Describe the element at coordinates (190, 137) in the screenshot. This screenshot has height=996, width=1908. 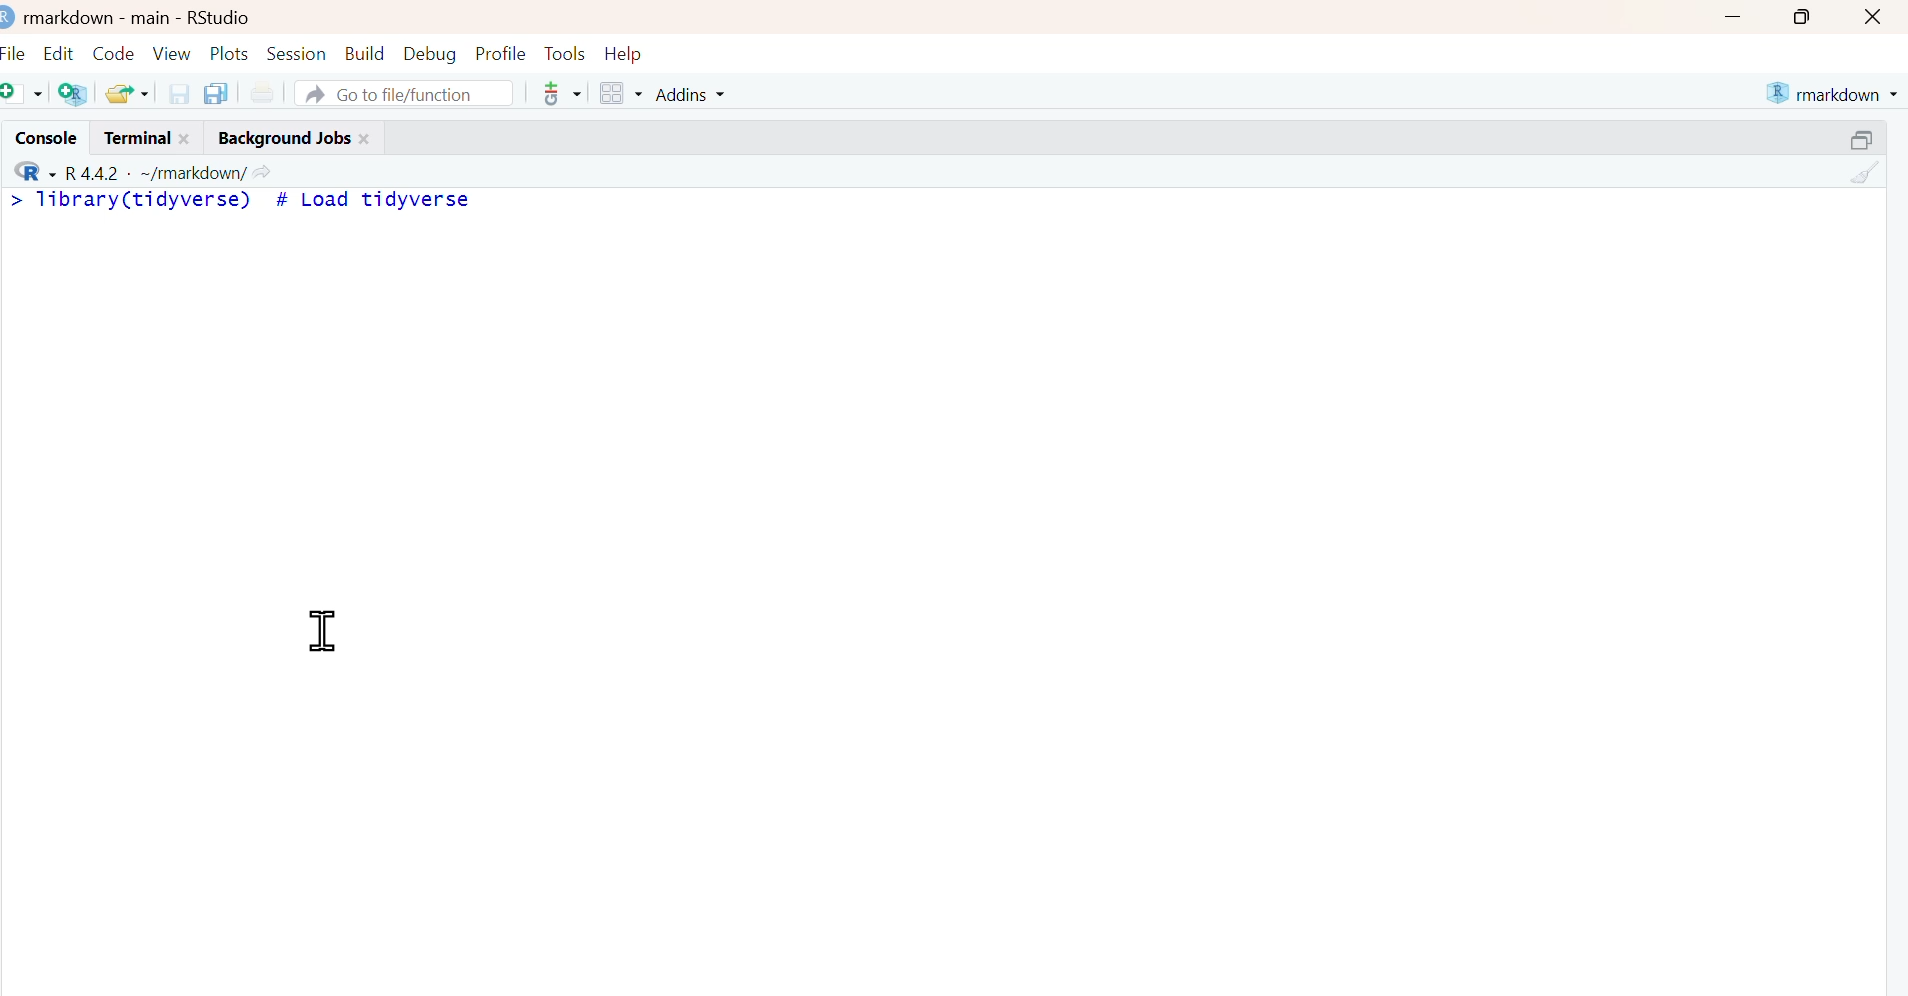
I see `close` at that location.